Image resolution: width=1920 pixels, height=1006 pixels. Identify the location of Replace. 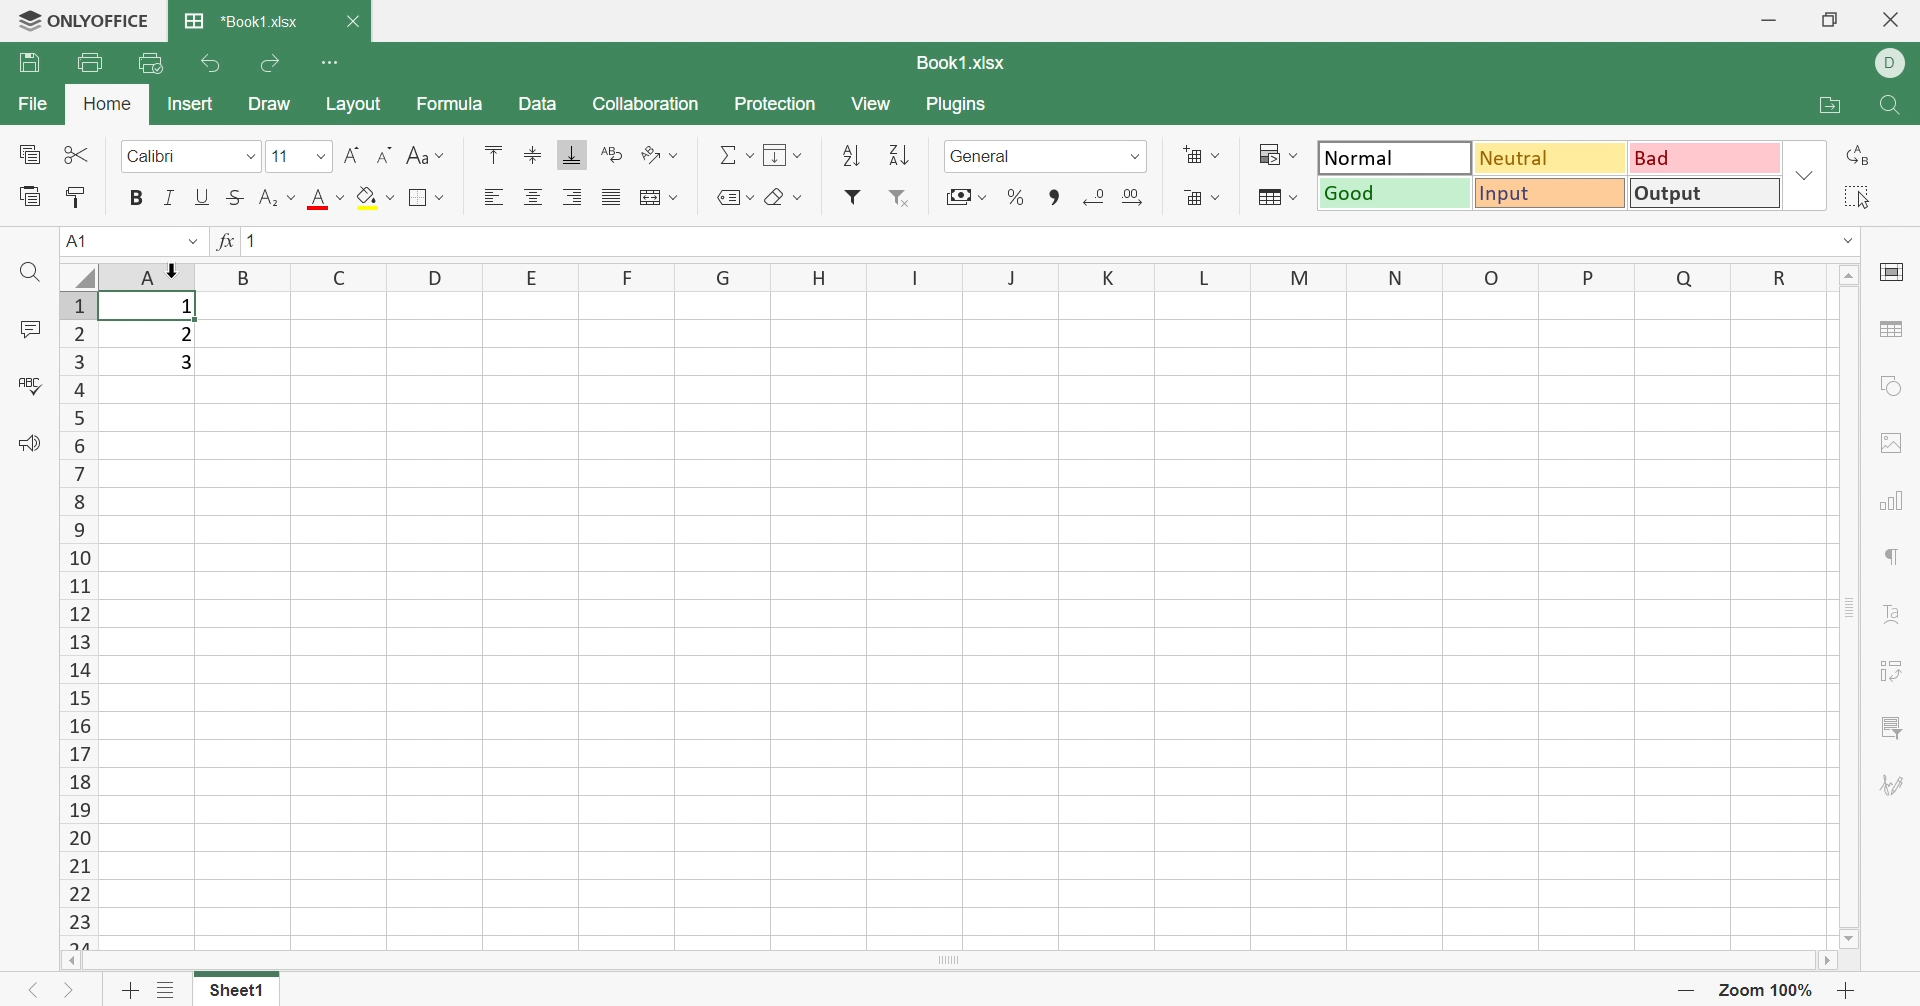
(1855, 156).